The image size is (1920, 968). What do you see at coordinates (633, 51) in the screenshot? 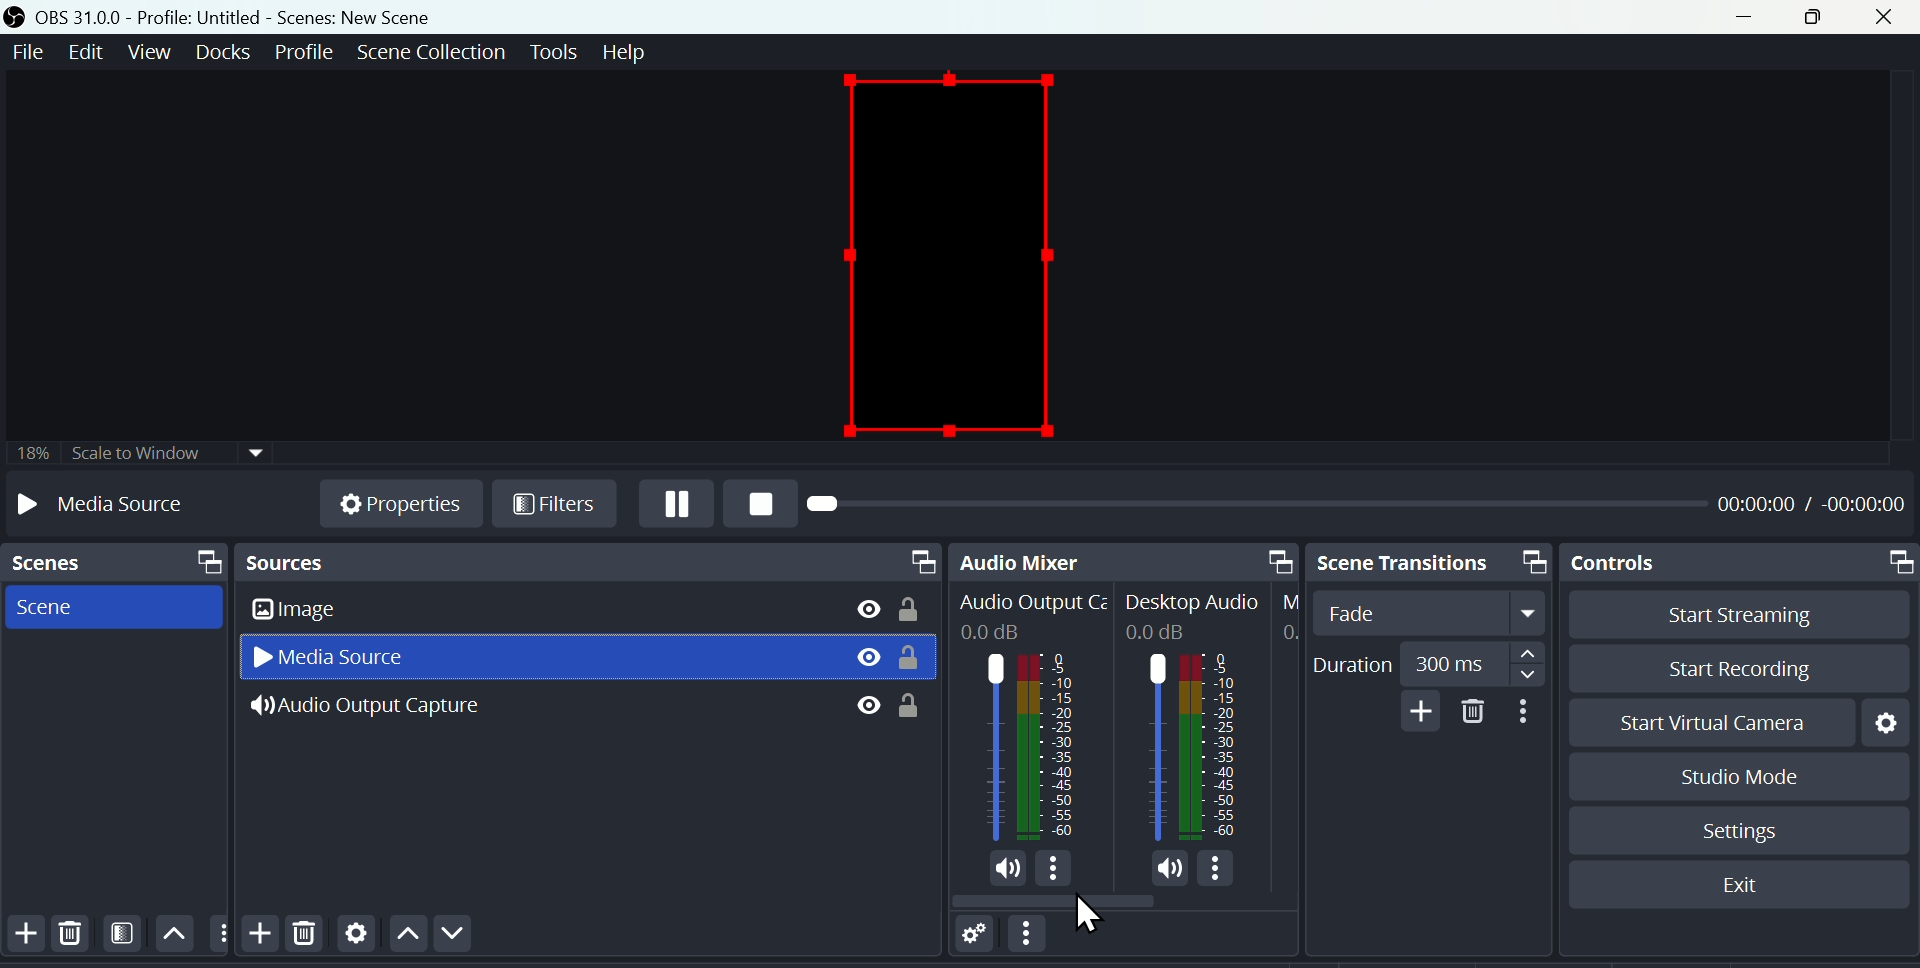
I see `Help` at bounding box center [633, 51].